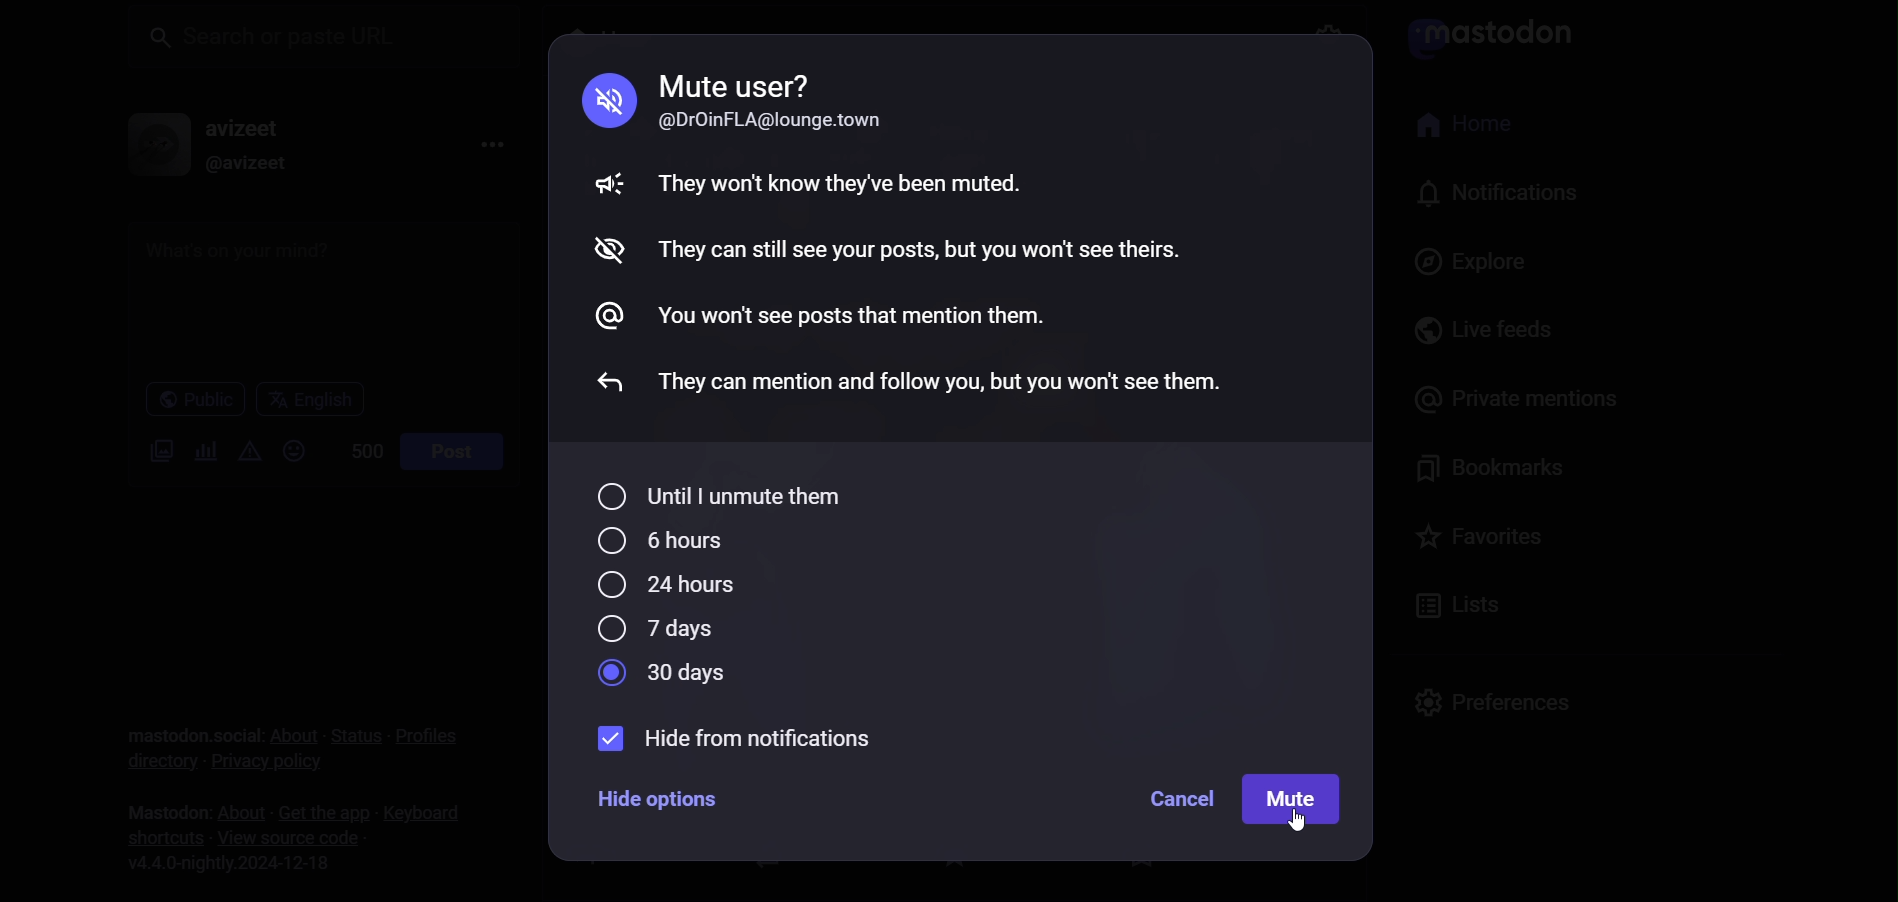 The height and width of the screenshot is (902, 1898). Describe the element at coordinates (663, 588) in the screenshot. I see `24 hours` at that location.